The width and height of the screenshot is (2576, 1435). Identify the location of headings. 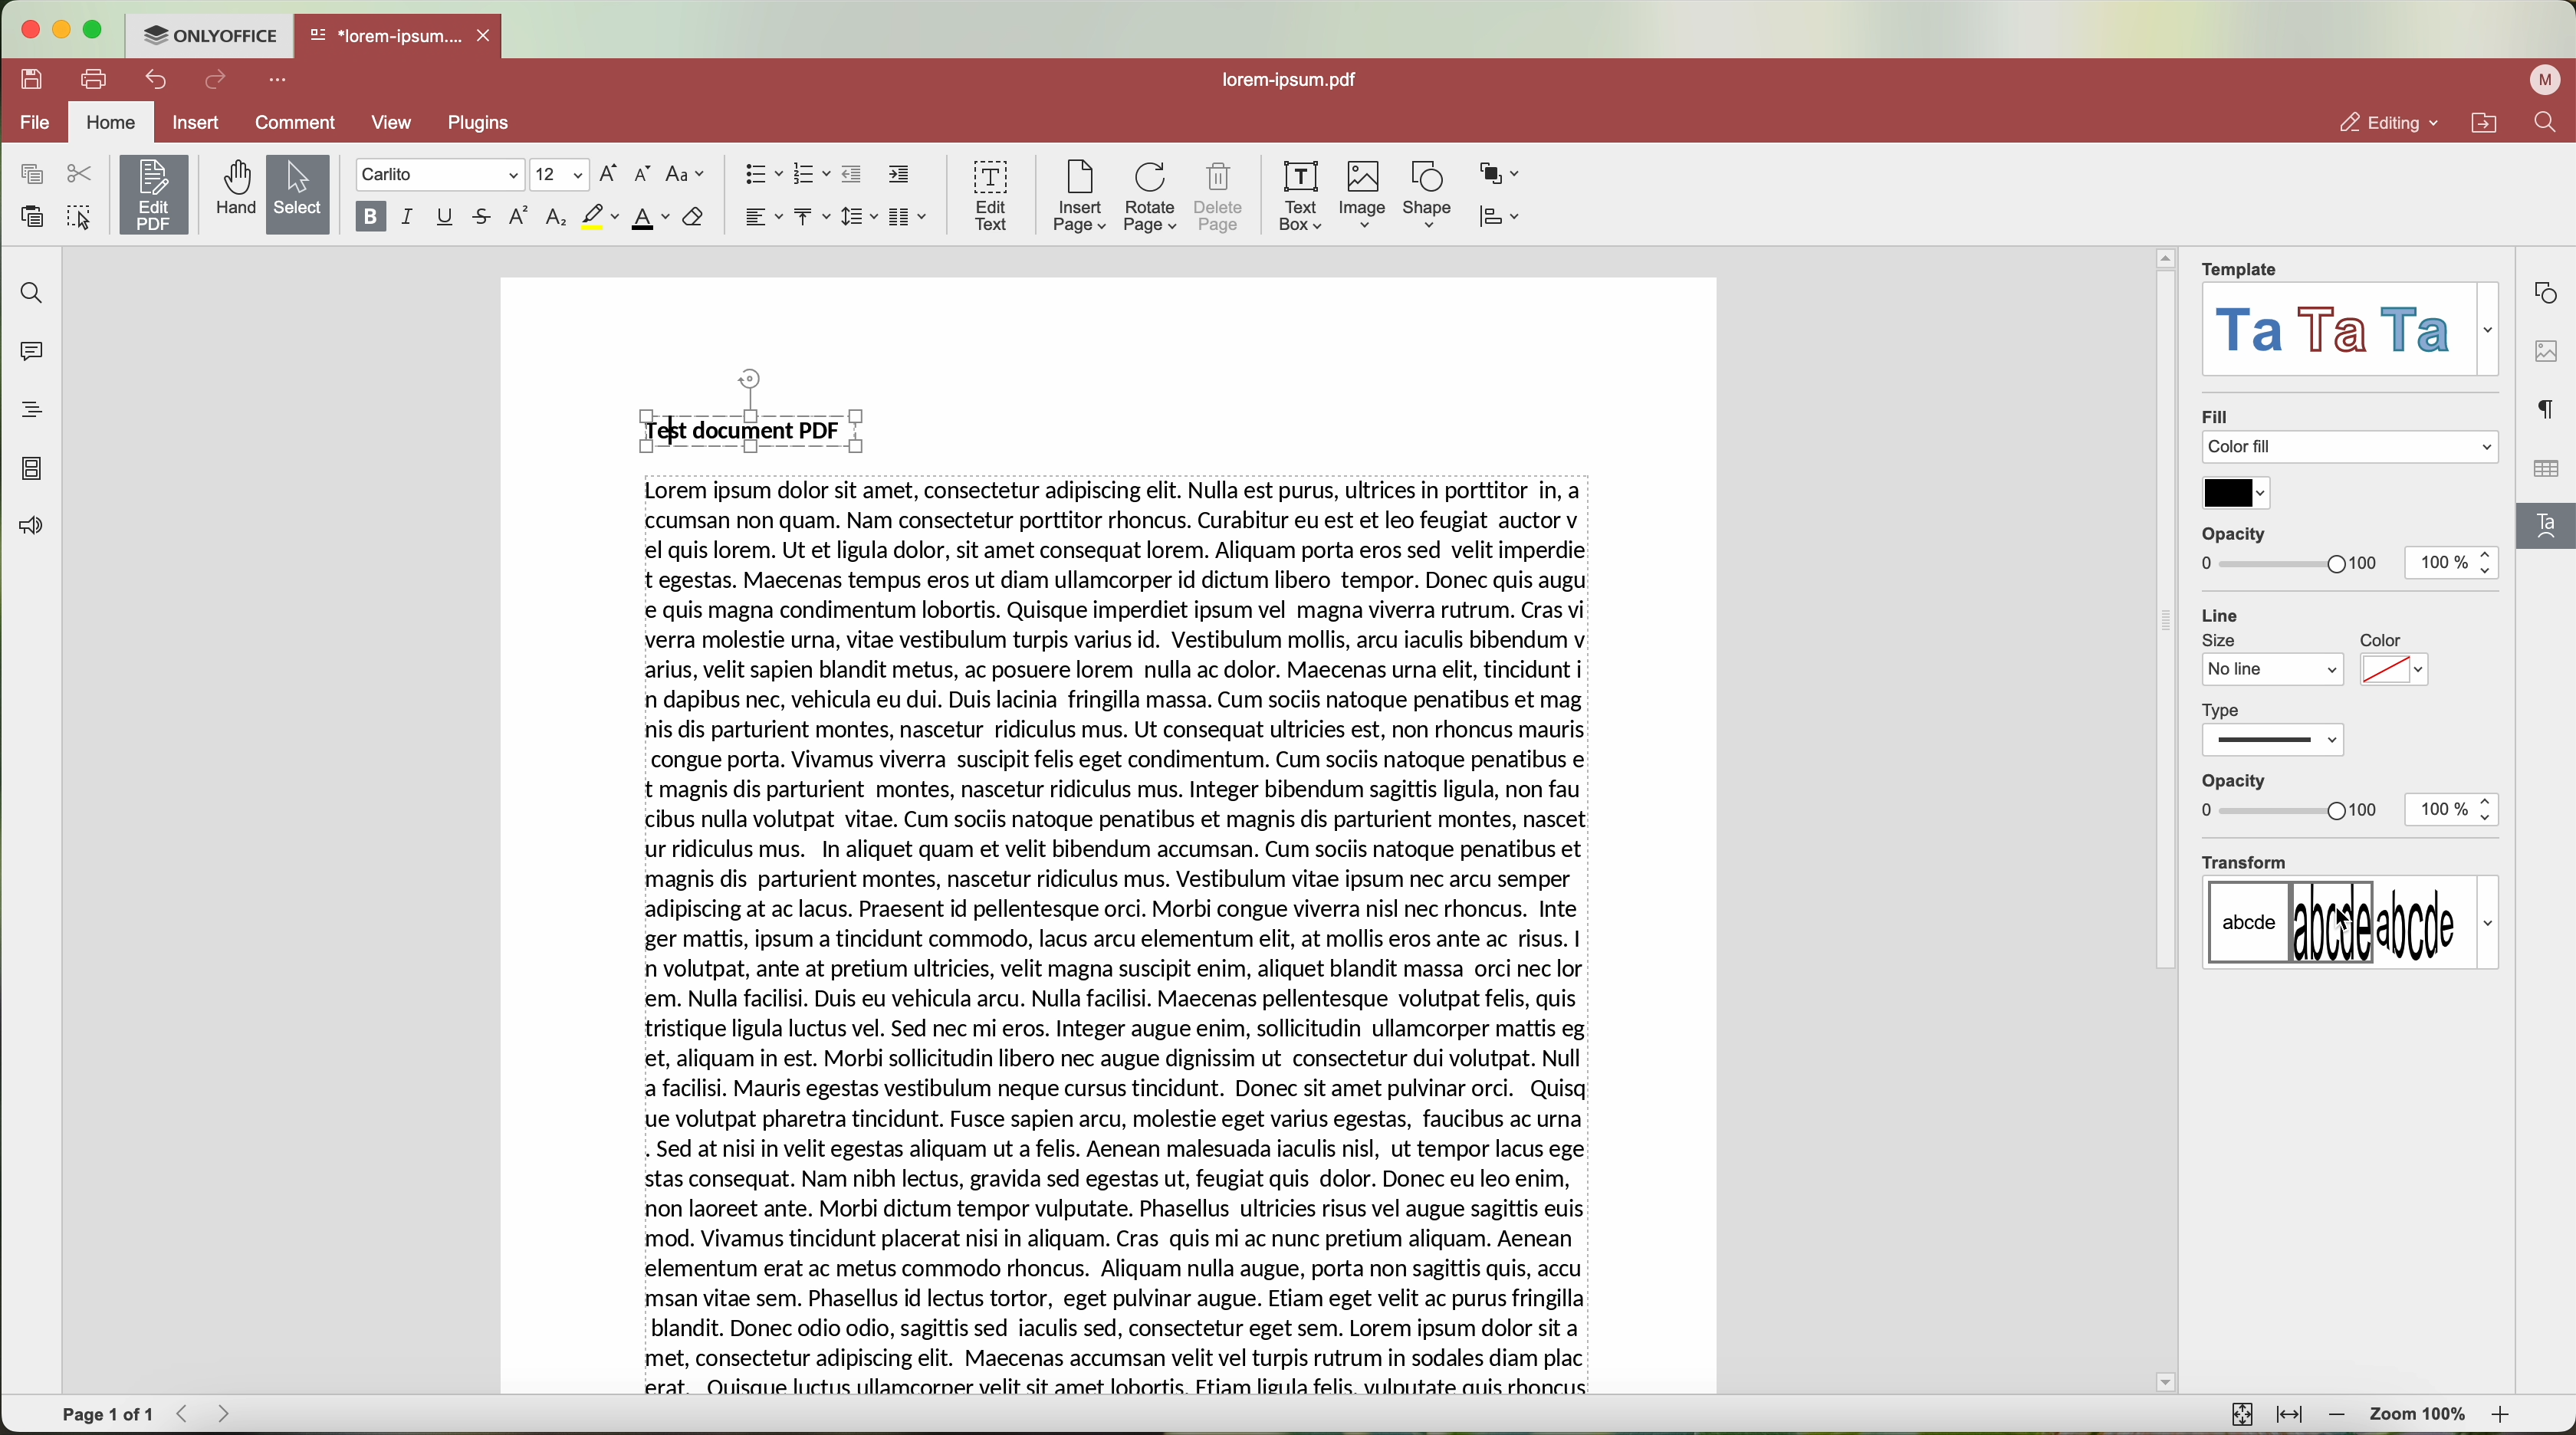
(26, 412).